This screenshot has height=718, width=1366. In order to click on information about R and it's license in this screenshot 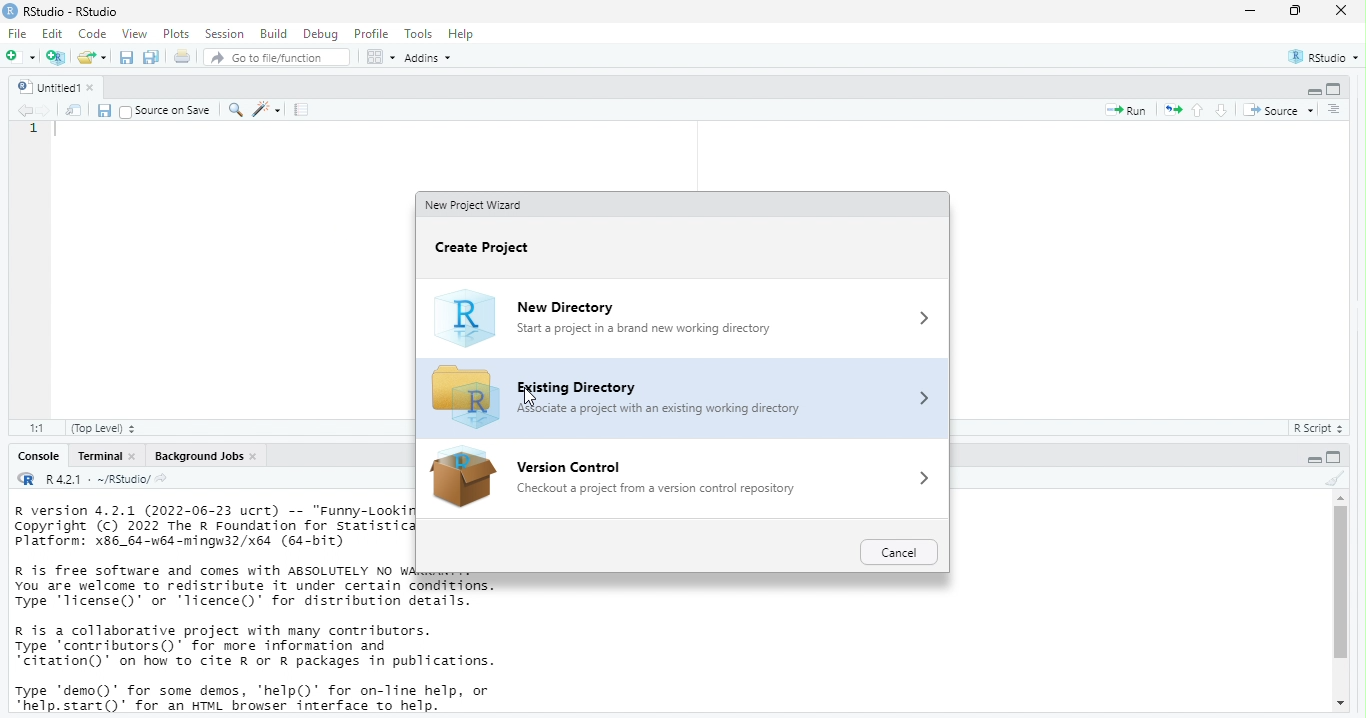, I will do `click(264, 587)`.